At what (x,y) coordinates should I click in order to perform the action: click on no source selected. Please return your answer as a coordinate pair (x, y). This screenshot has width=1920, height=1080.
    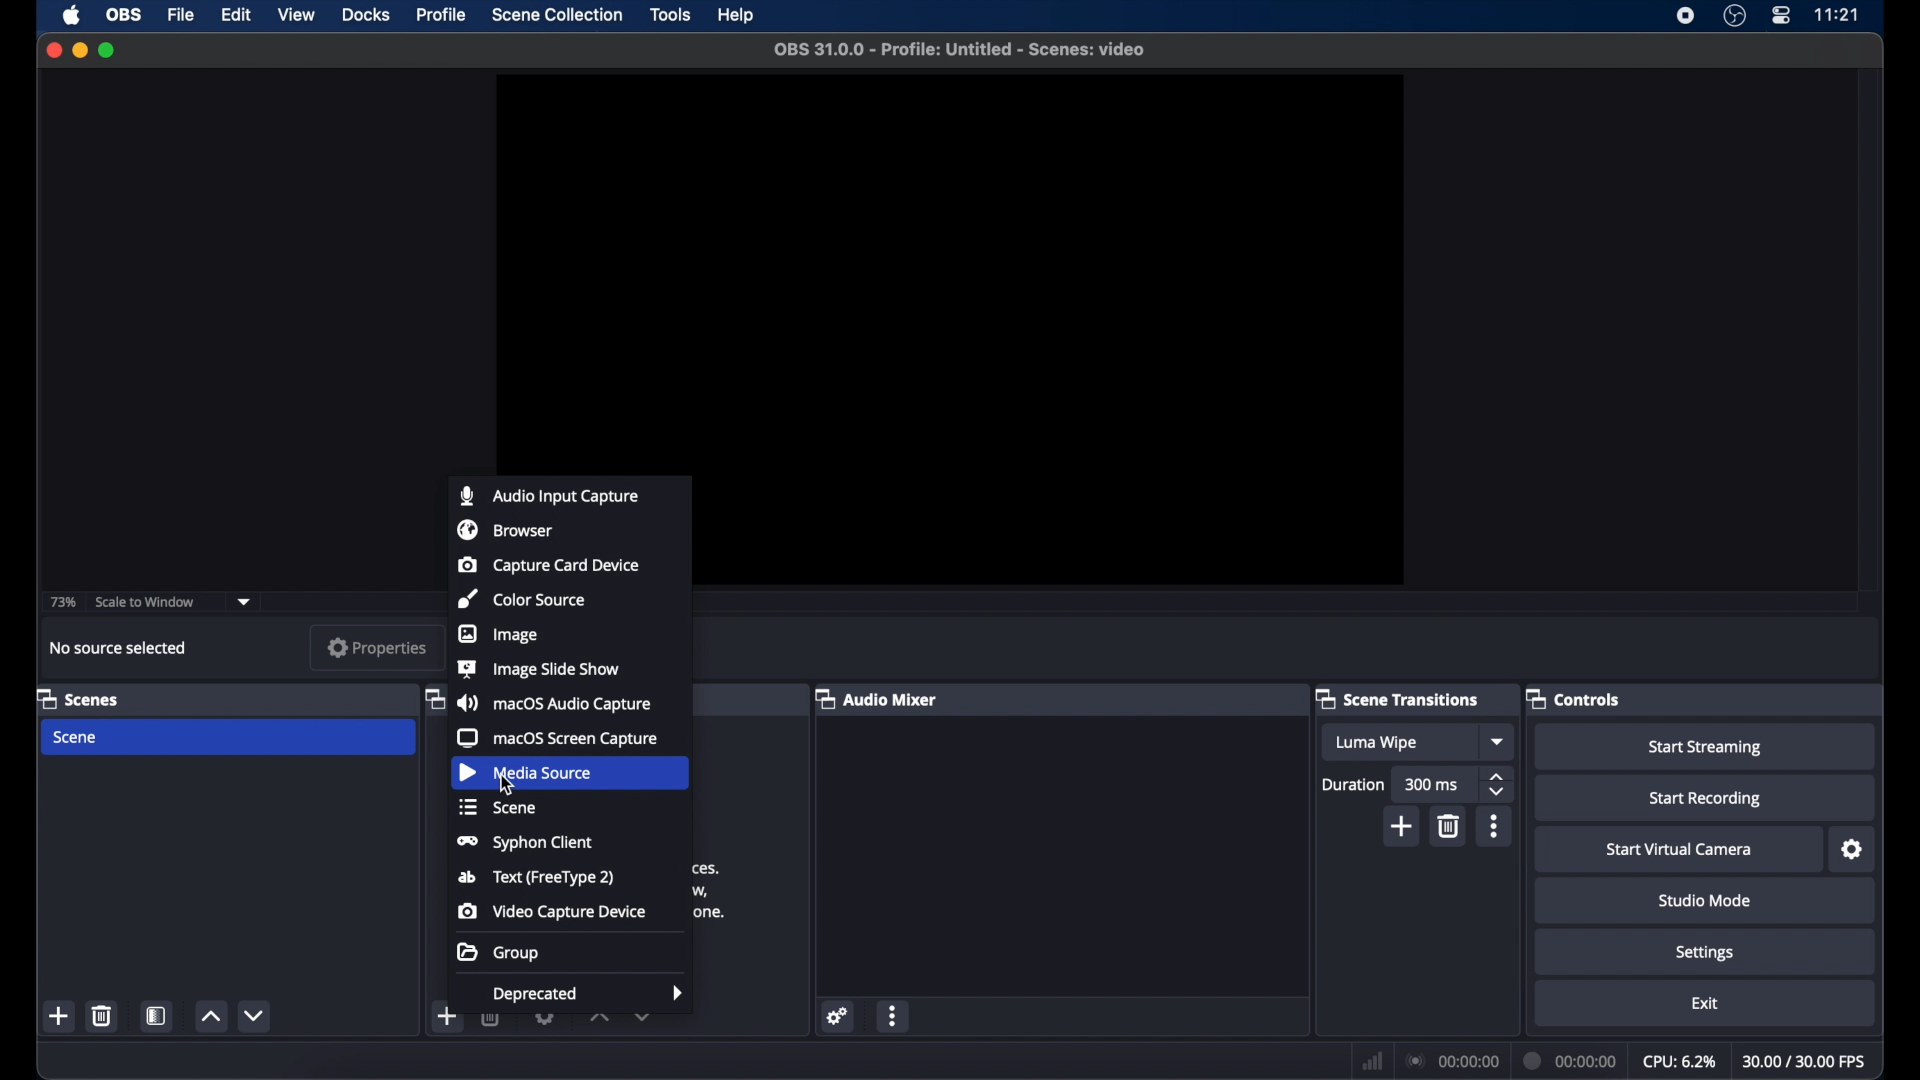
    Looking at the image, I should click on (118, 648).